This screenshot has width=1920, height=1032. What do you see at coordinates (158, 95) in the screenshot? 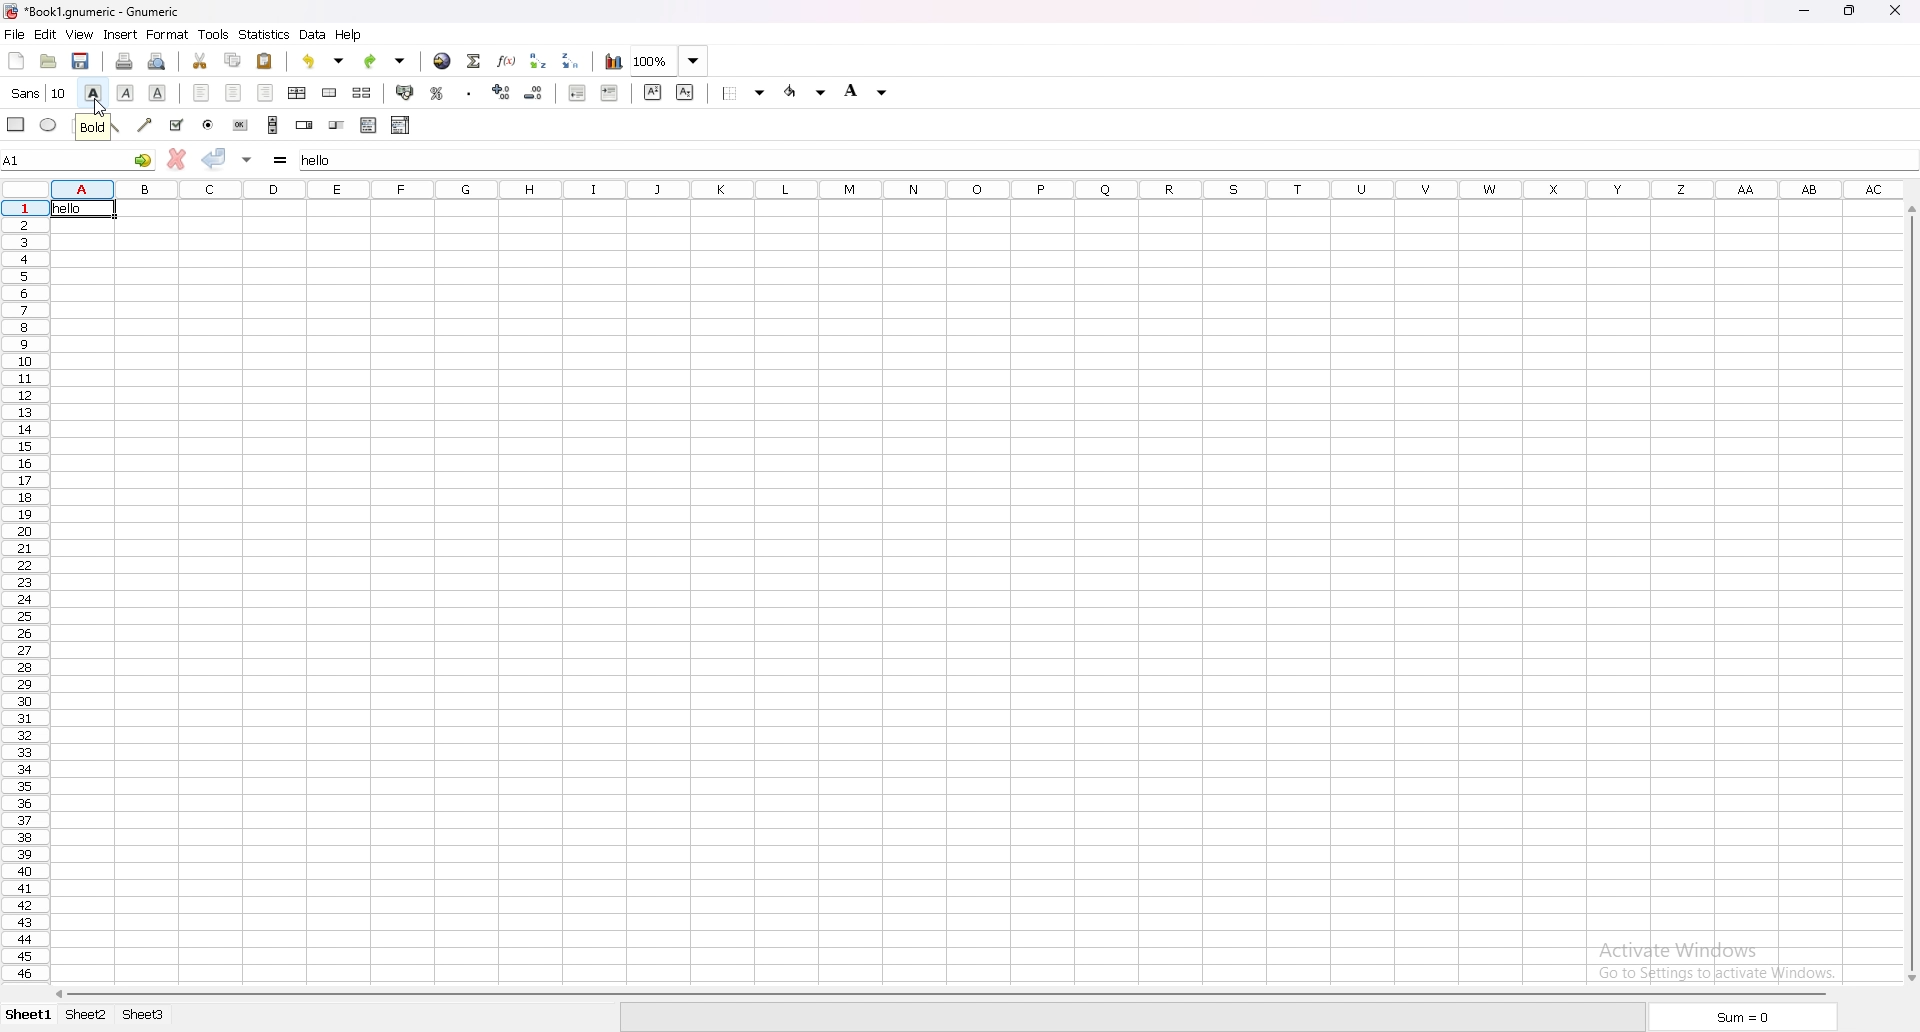
I see `underline` at bounding box center [158, 95].